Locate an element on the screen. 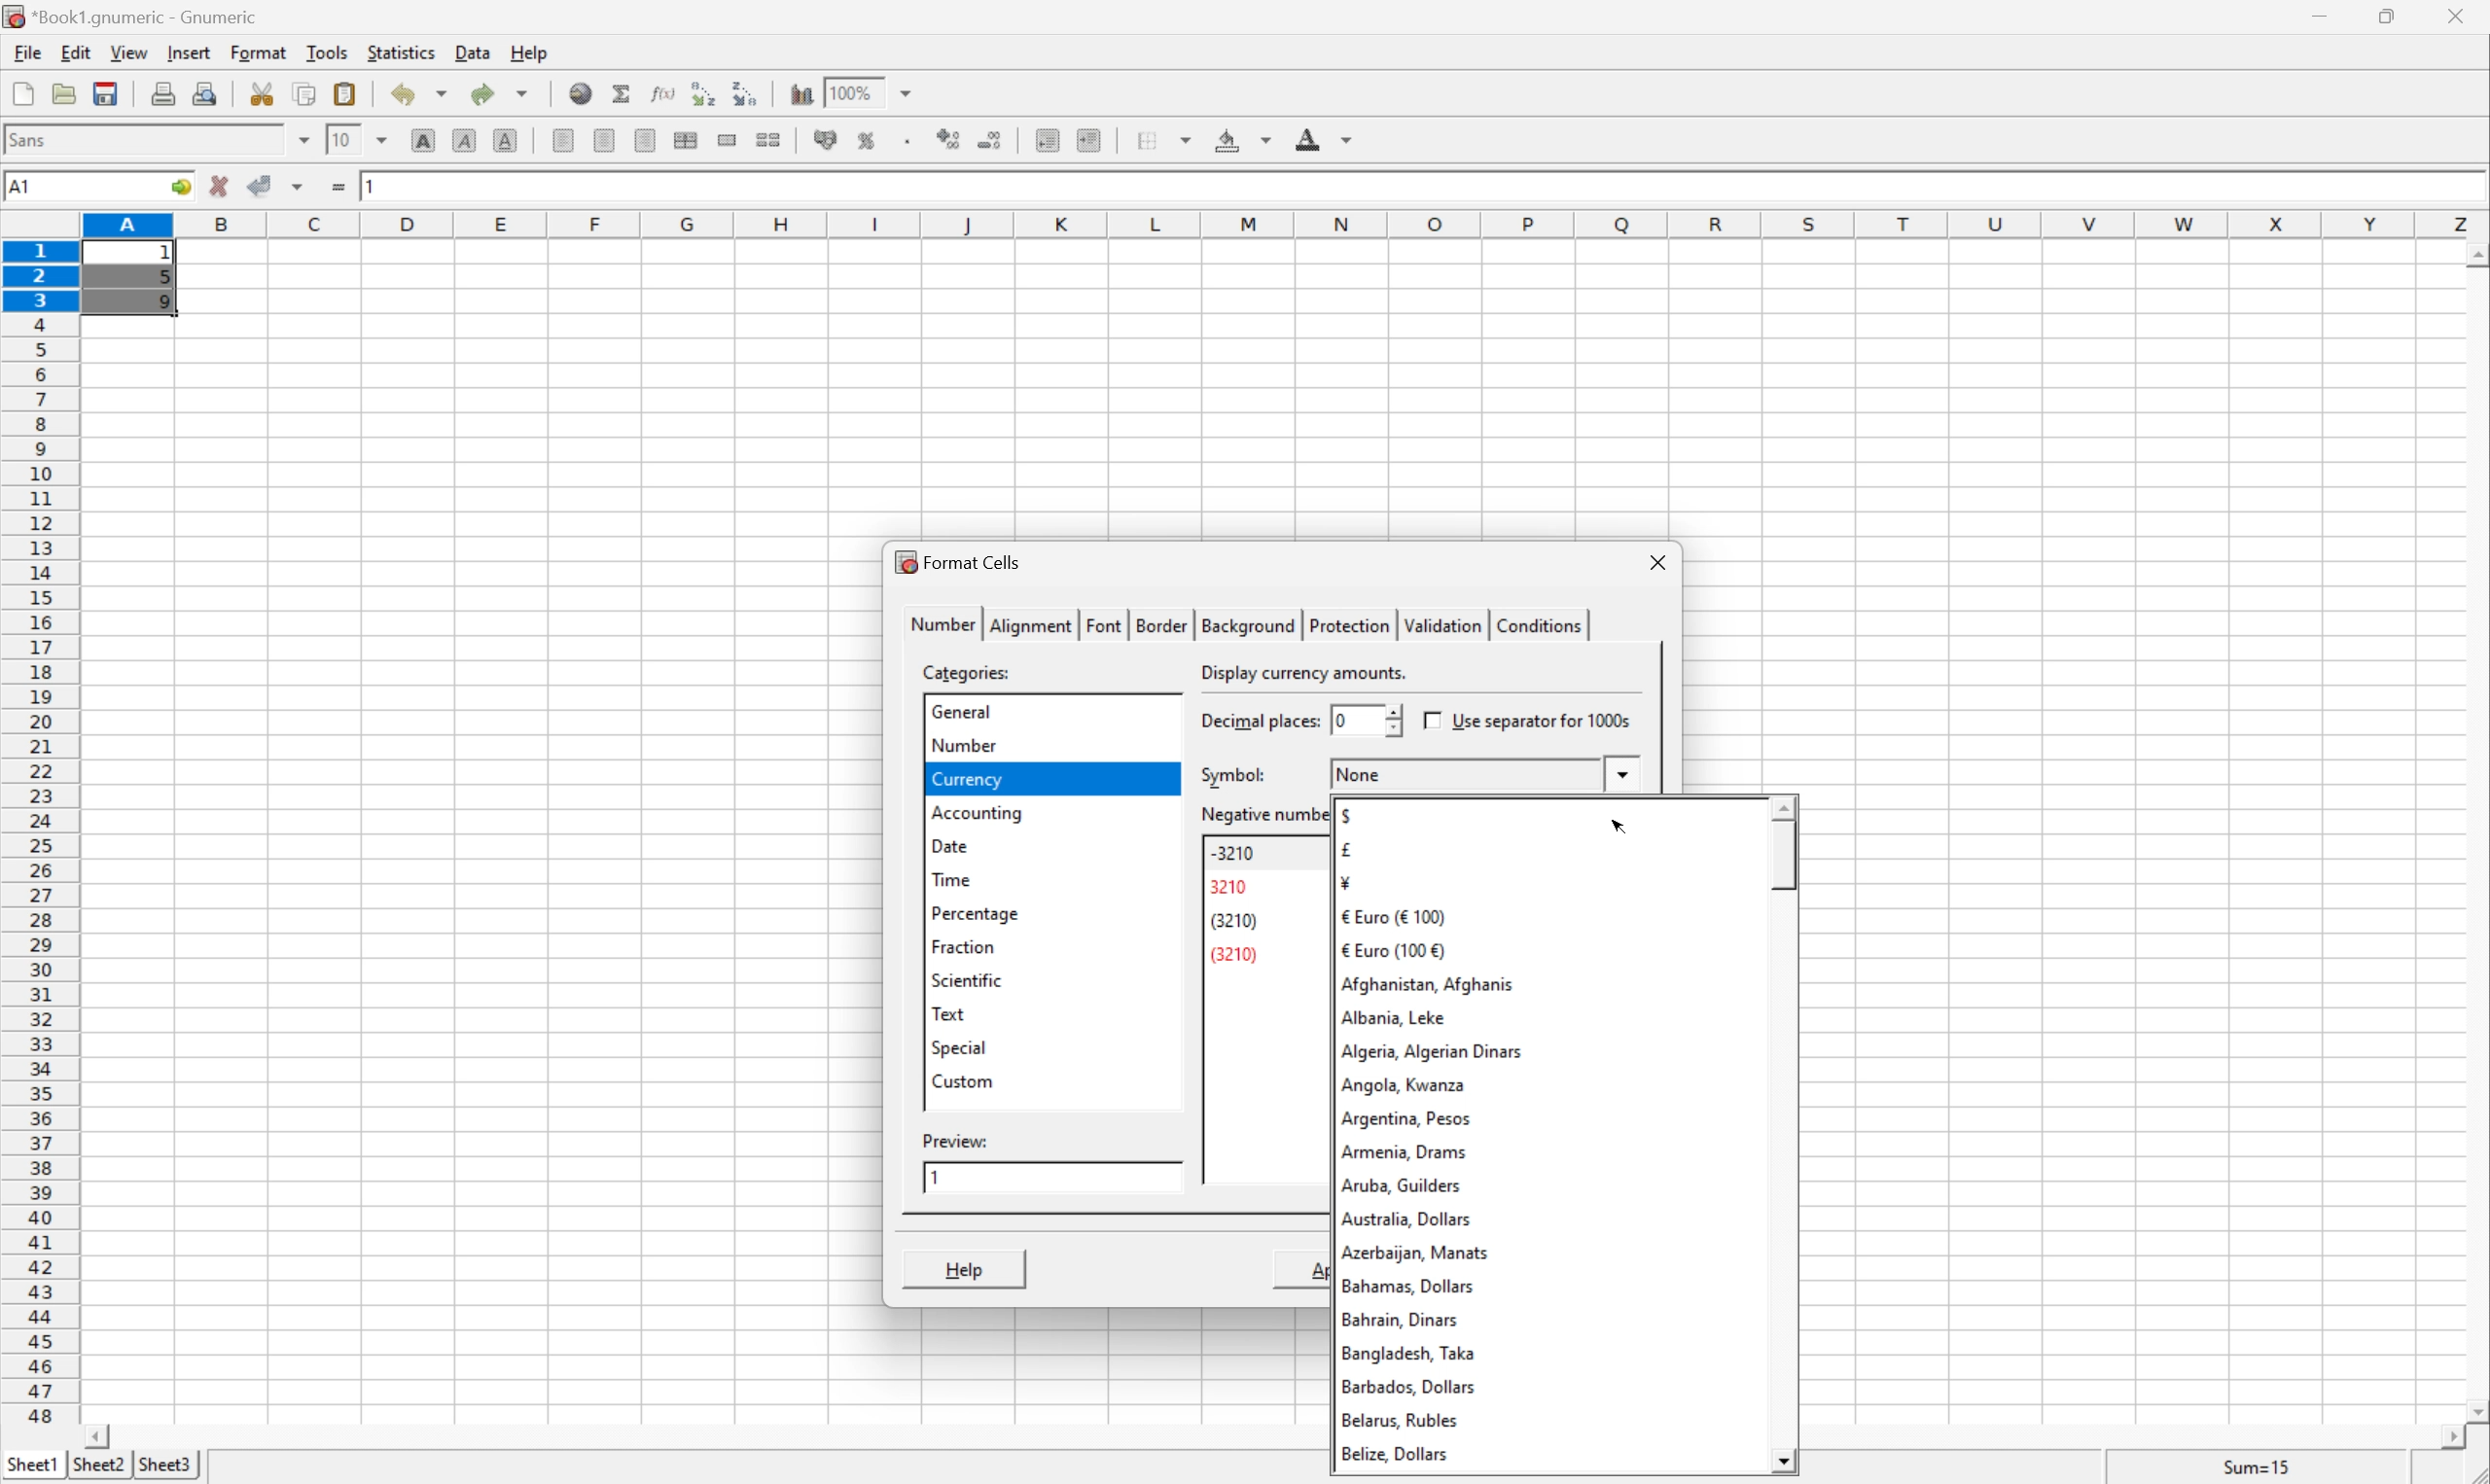  Sort the selected region in ascending order based on the first column selected is located at coordinates (705, 92).